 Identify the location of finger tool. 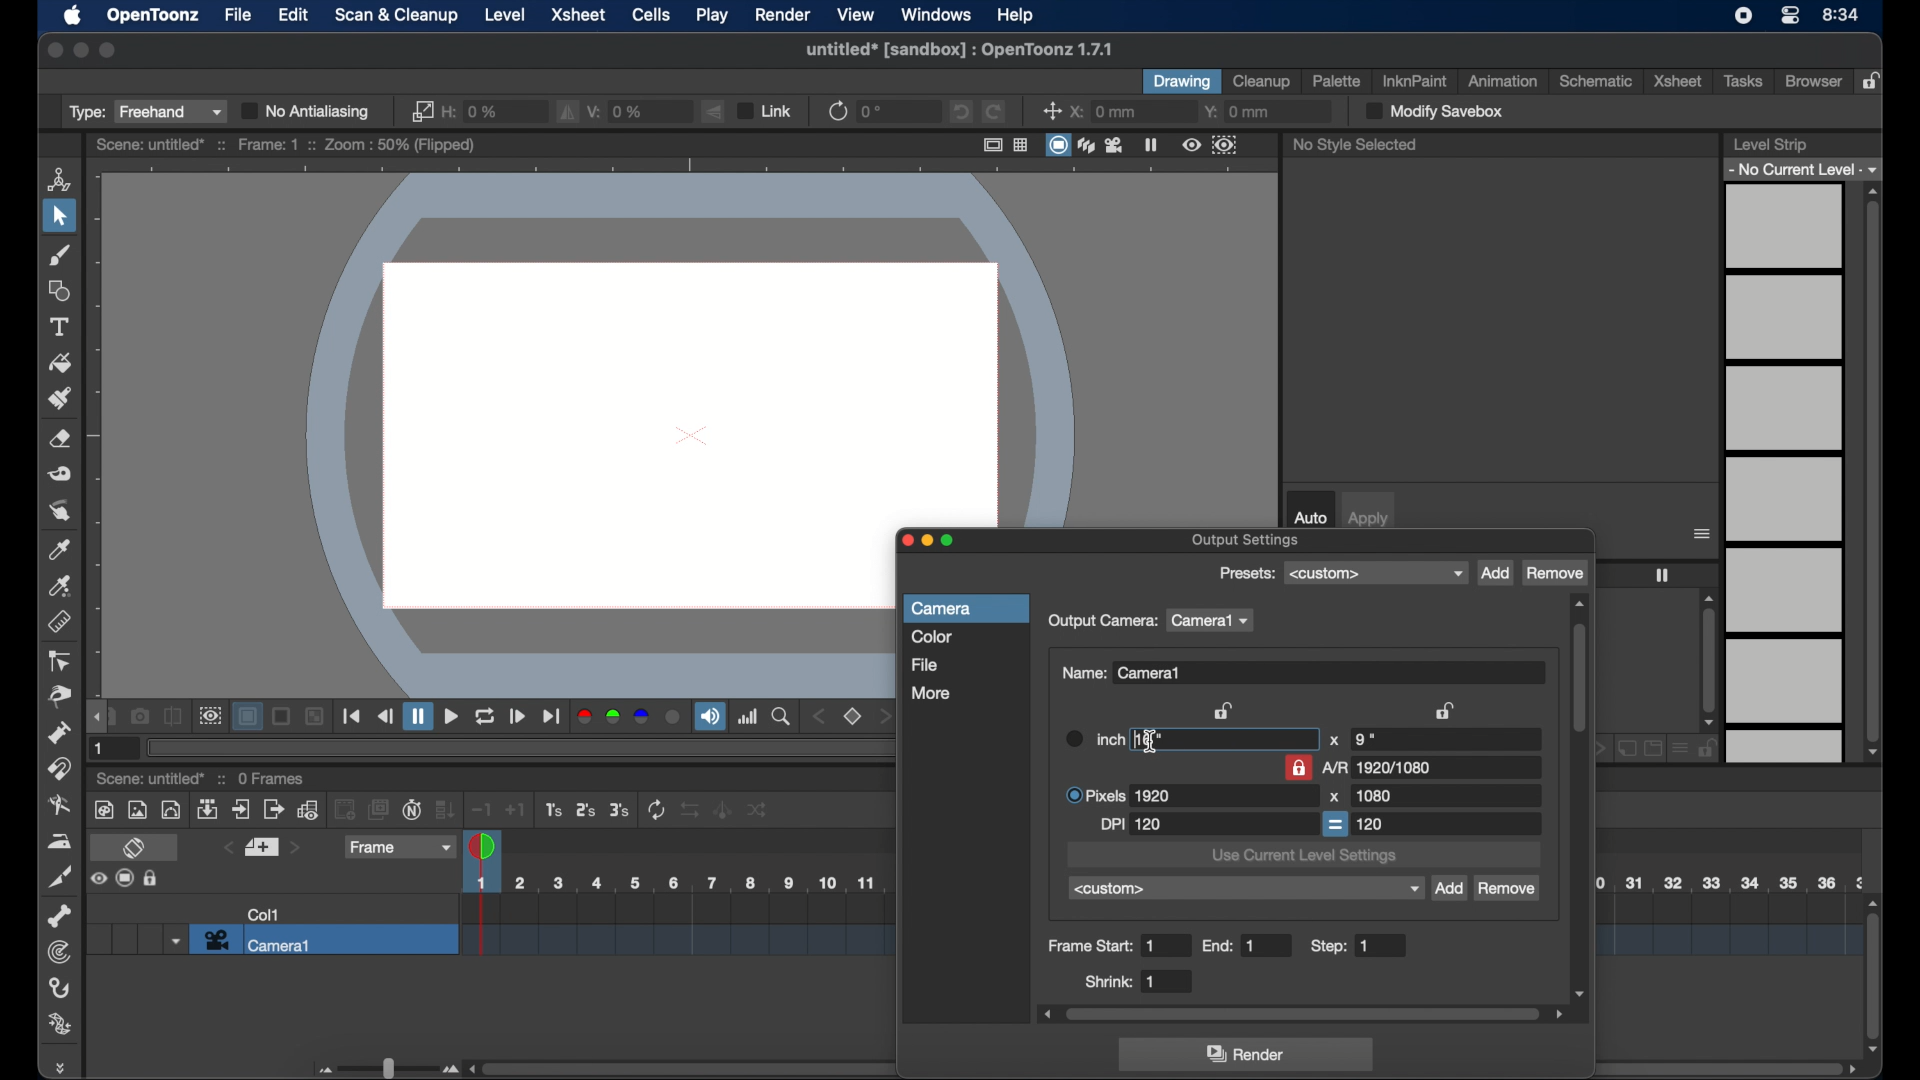
(60, 511).